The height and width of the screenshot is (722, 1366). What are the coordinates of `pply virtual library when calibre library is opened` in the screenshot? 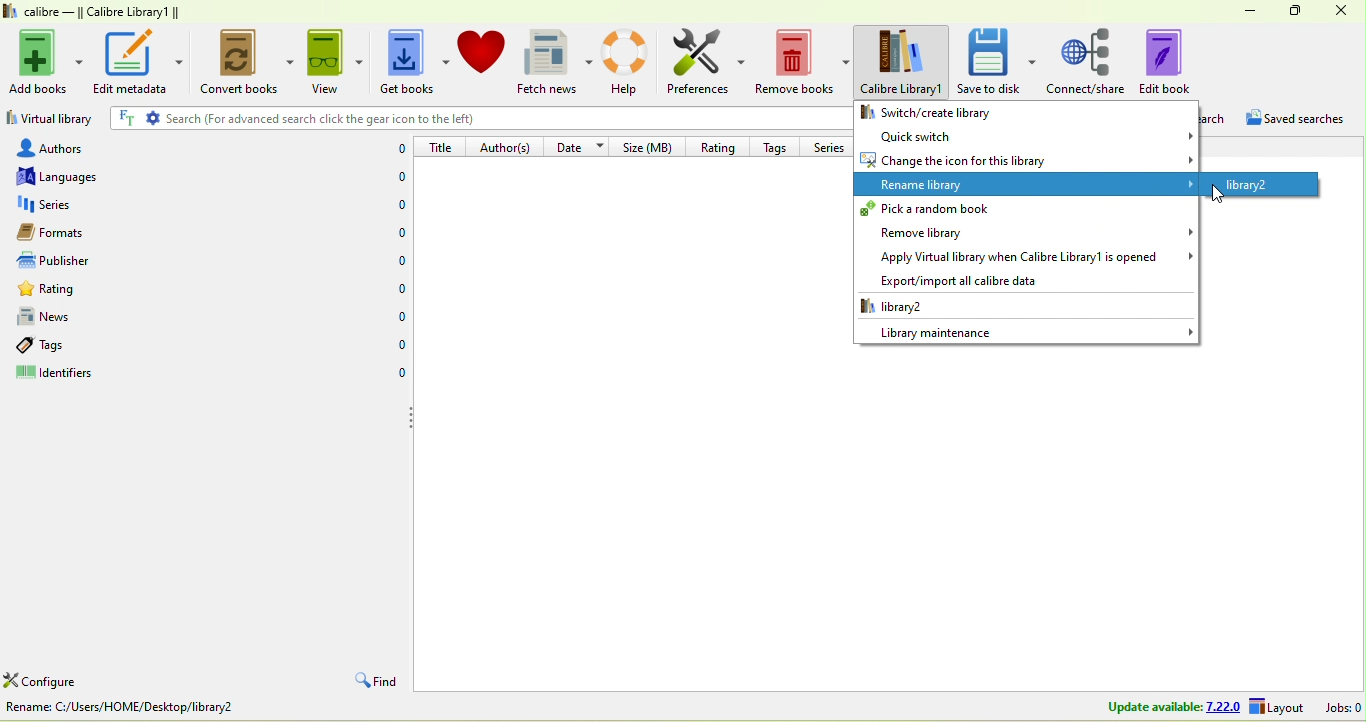 It's located at (1026, 258).